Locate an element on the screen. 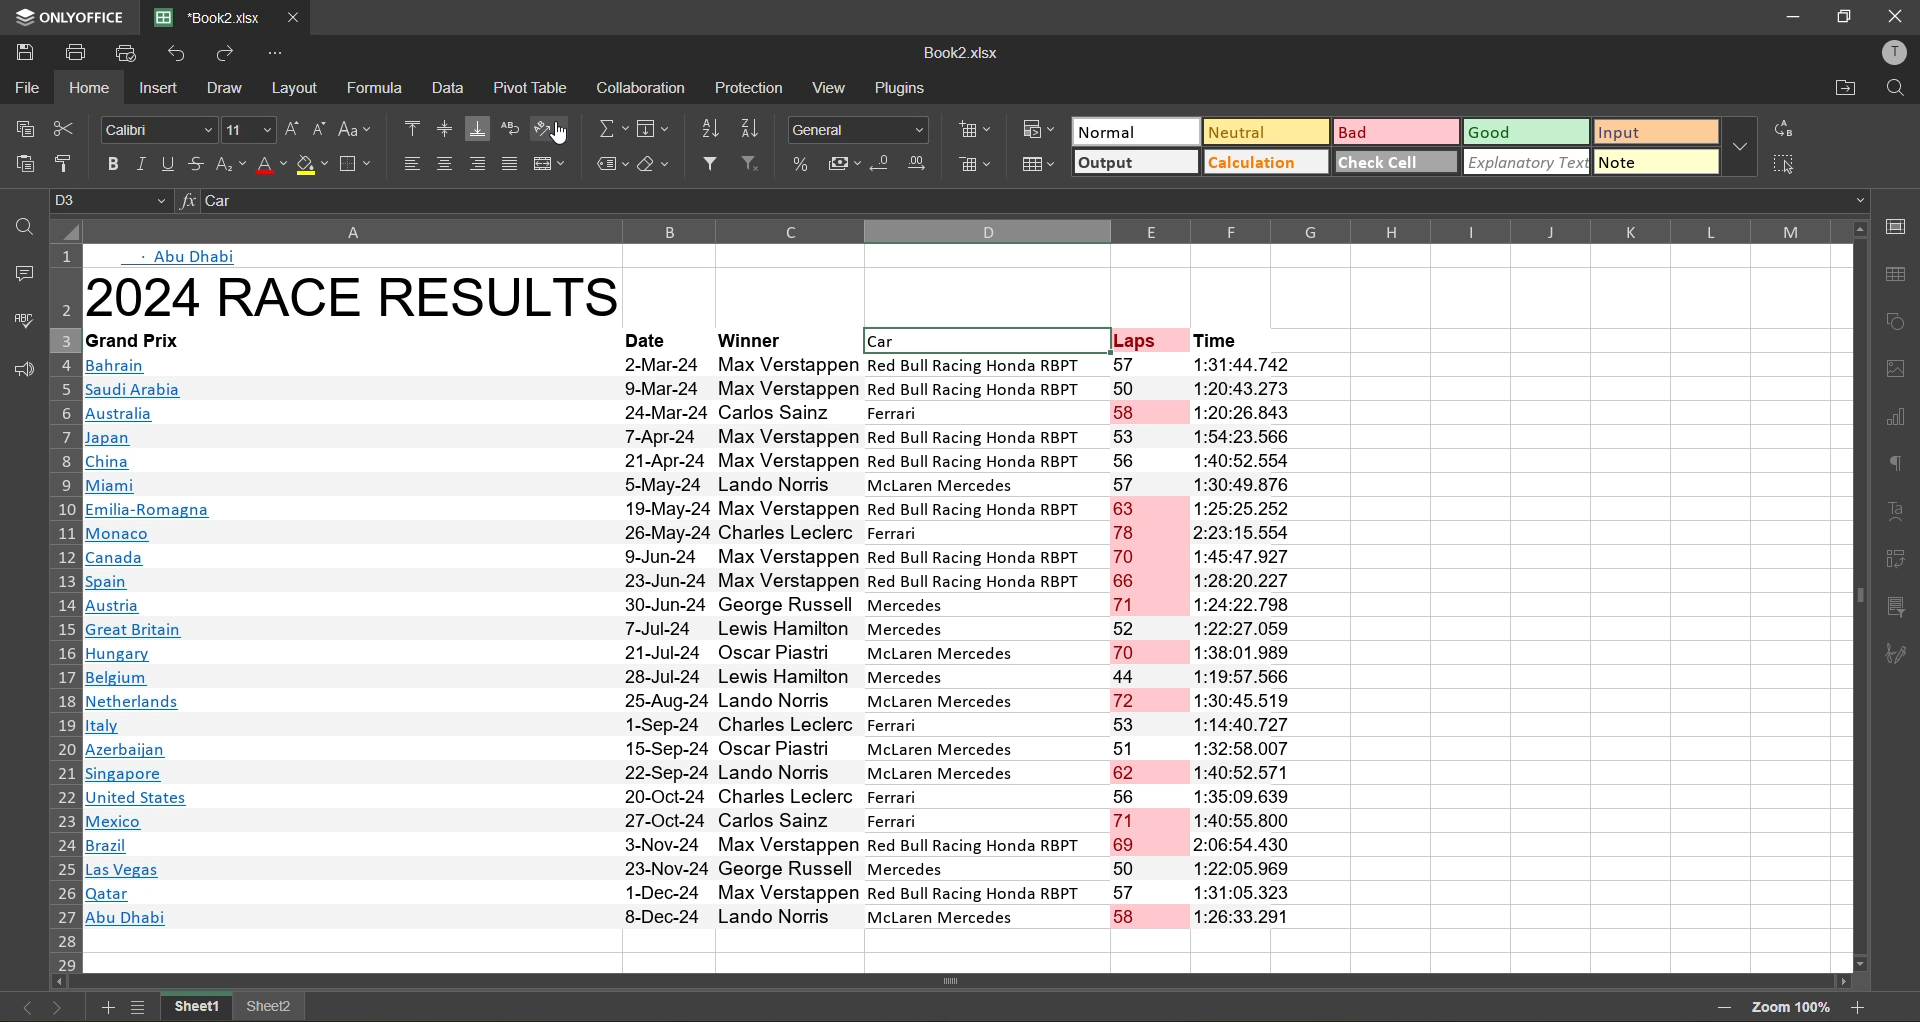  paragraph is located at coordinates (1897, 467).